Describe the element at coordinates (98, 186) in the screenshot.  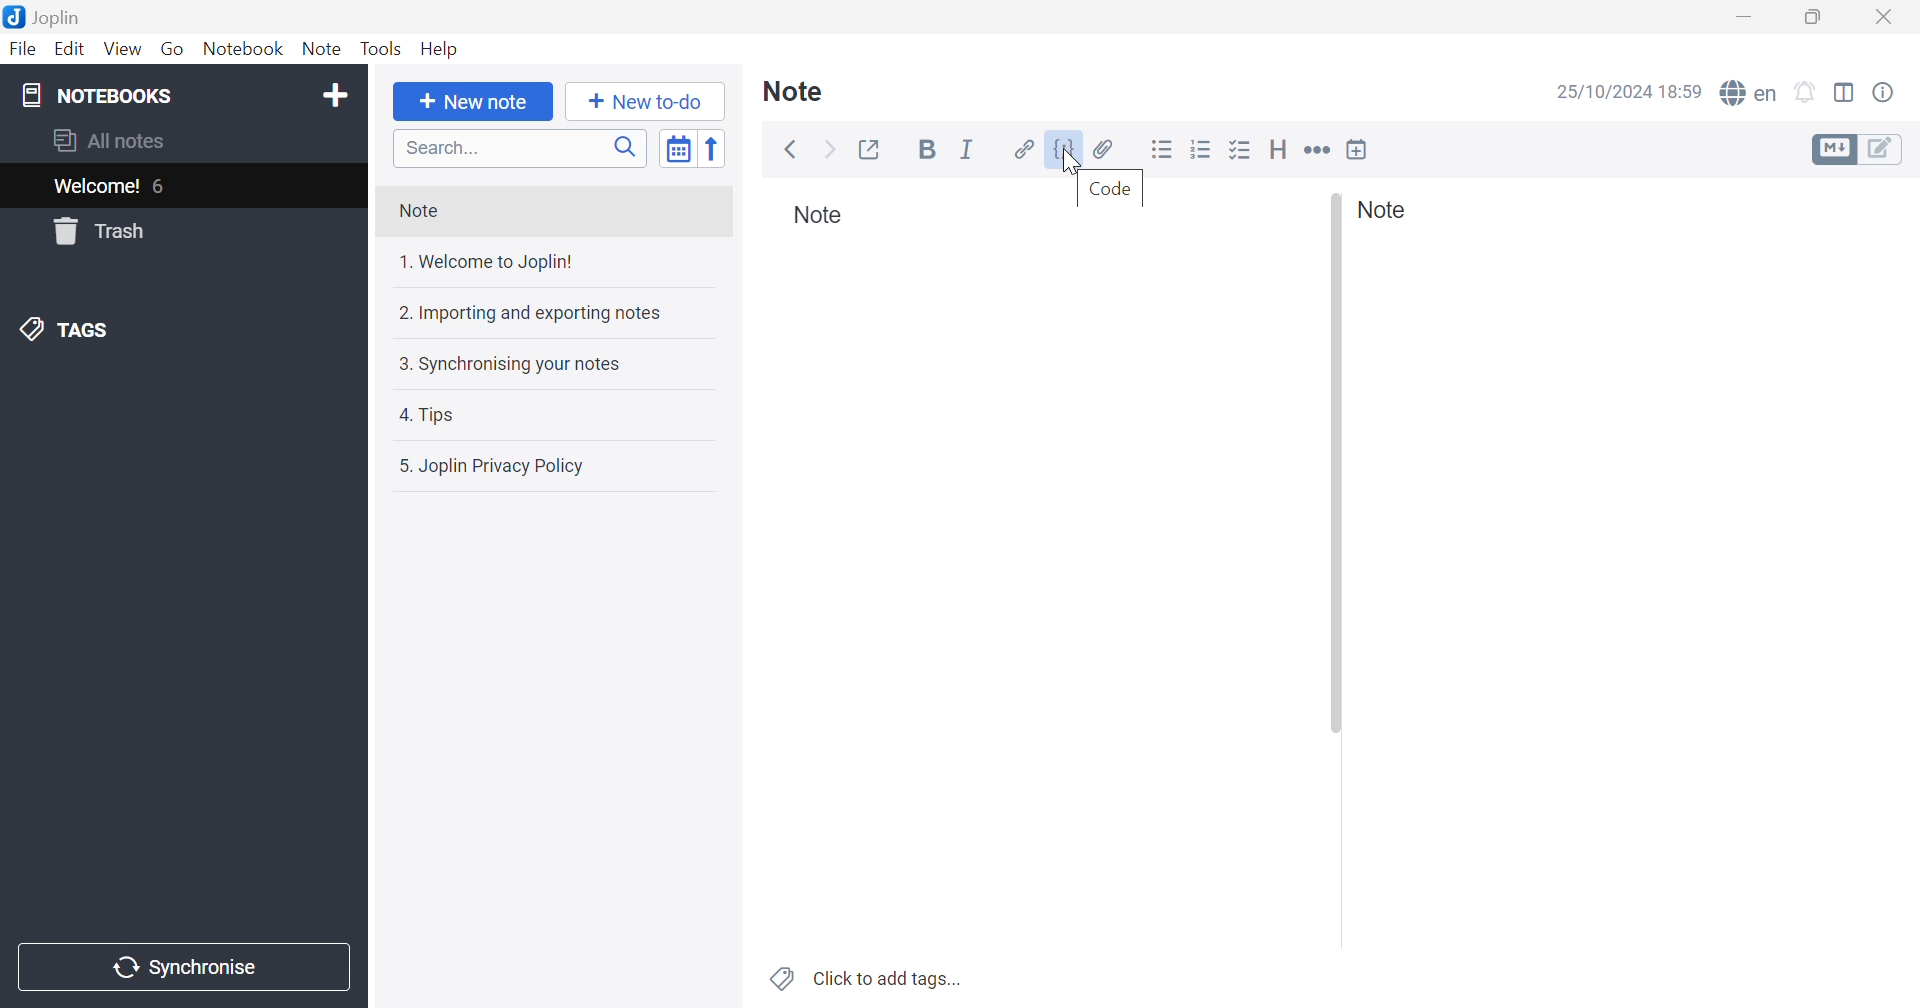
I see `Welcome!` at that location.